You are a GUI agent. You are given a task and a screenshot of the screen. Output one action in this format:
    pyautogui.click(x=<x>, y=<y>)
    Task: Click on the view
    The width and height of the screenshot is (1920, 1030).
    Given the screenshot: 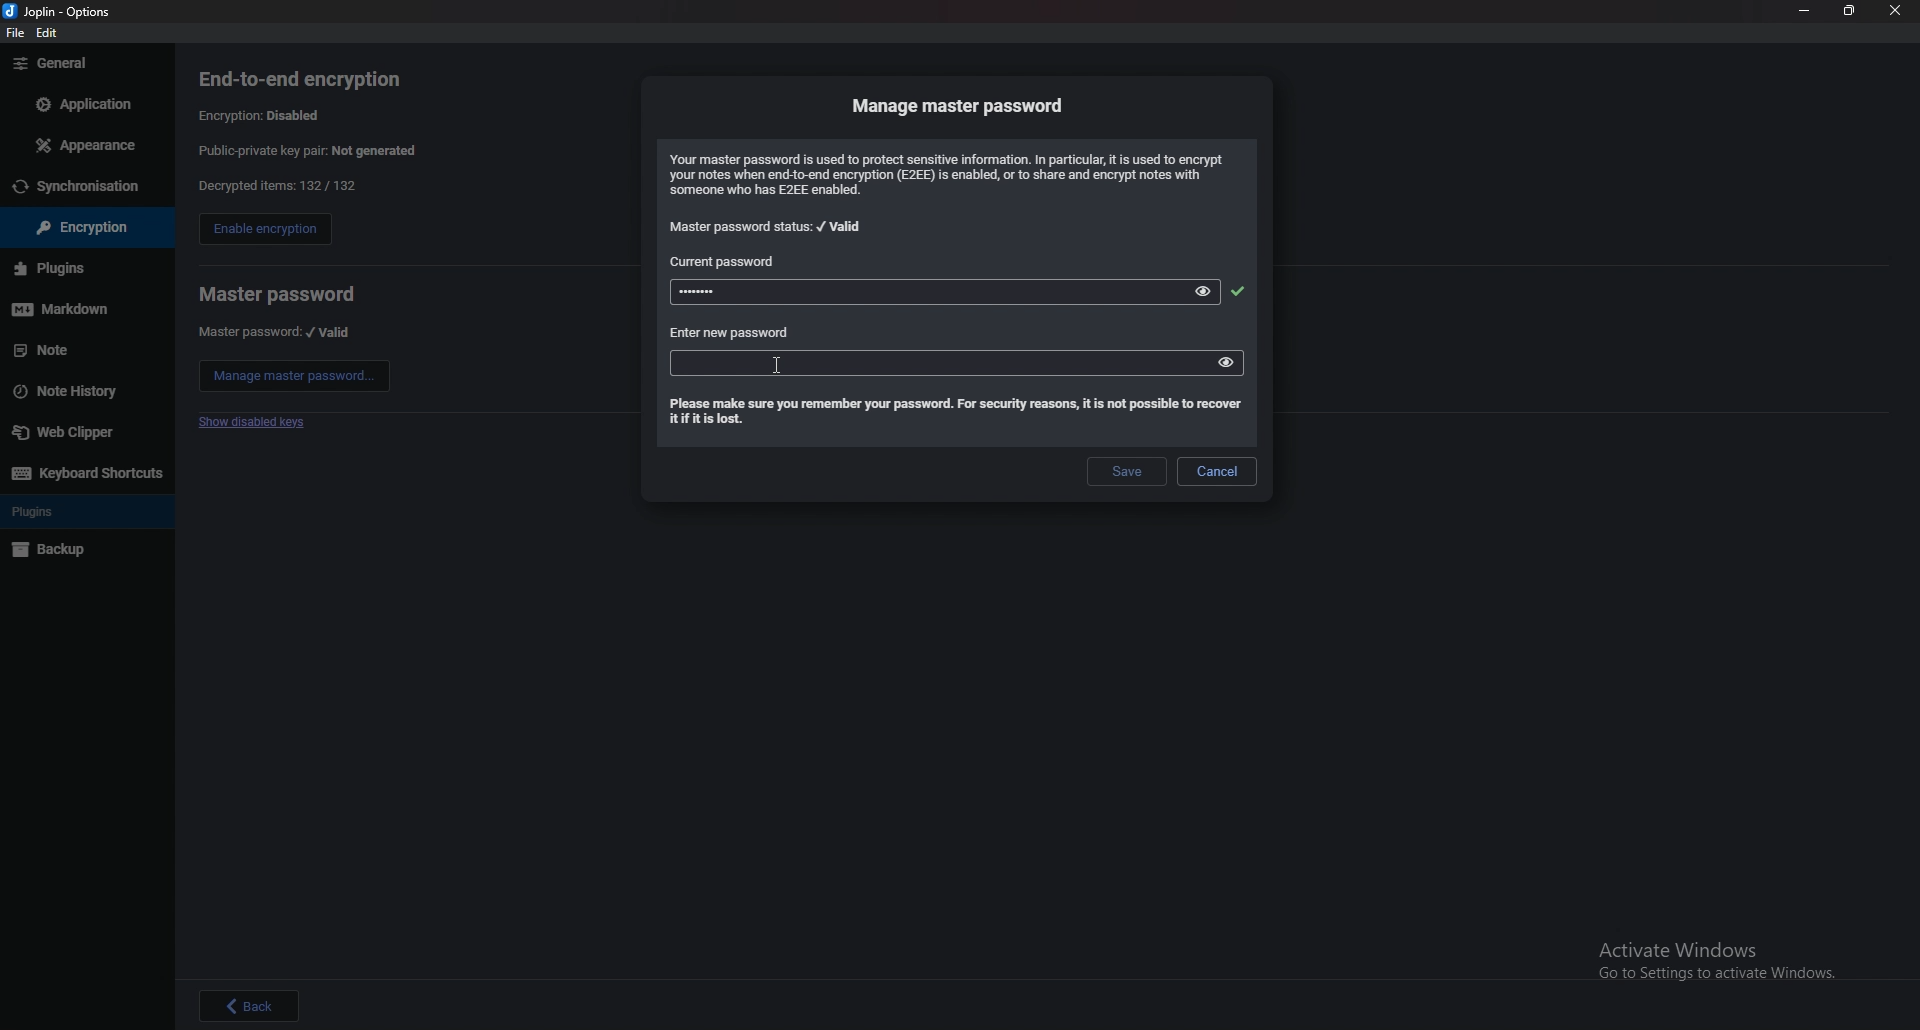 What is the action you would take?
    pyautogui.click(x=1205, y=291)
    